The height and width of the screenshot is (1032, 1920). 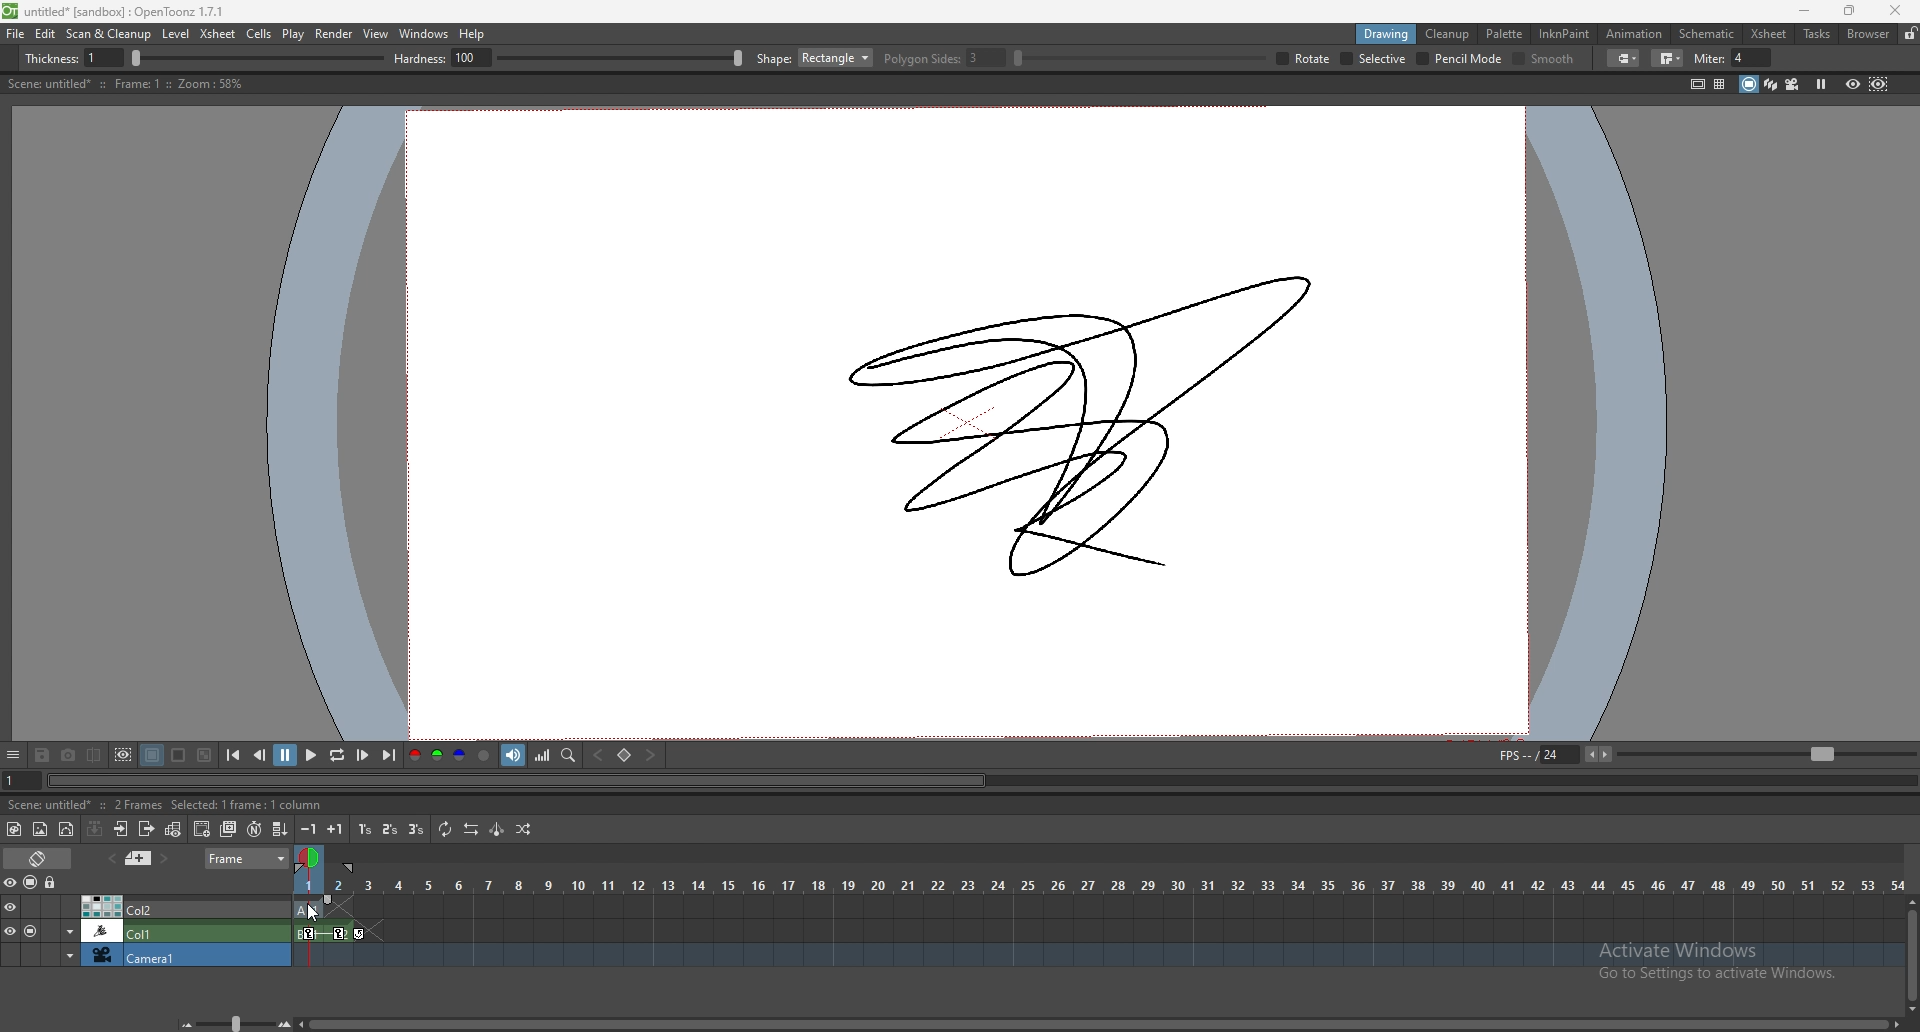 What do you see at coordinates (309, 829) in the screenshot?
I see `decrease step` at bounding box center [309, 829].